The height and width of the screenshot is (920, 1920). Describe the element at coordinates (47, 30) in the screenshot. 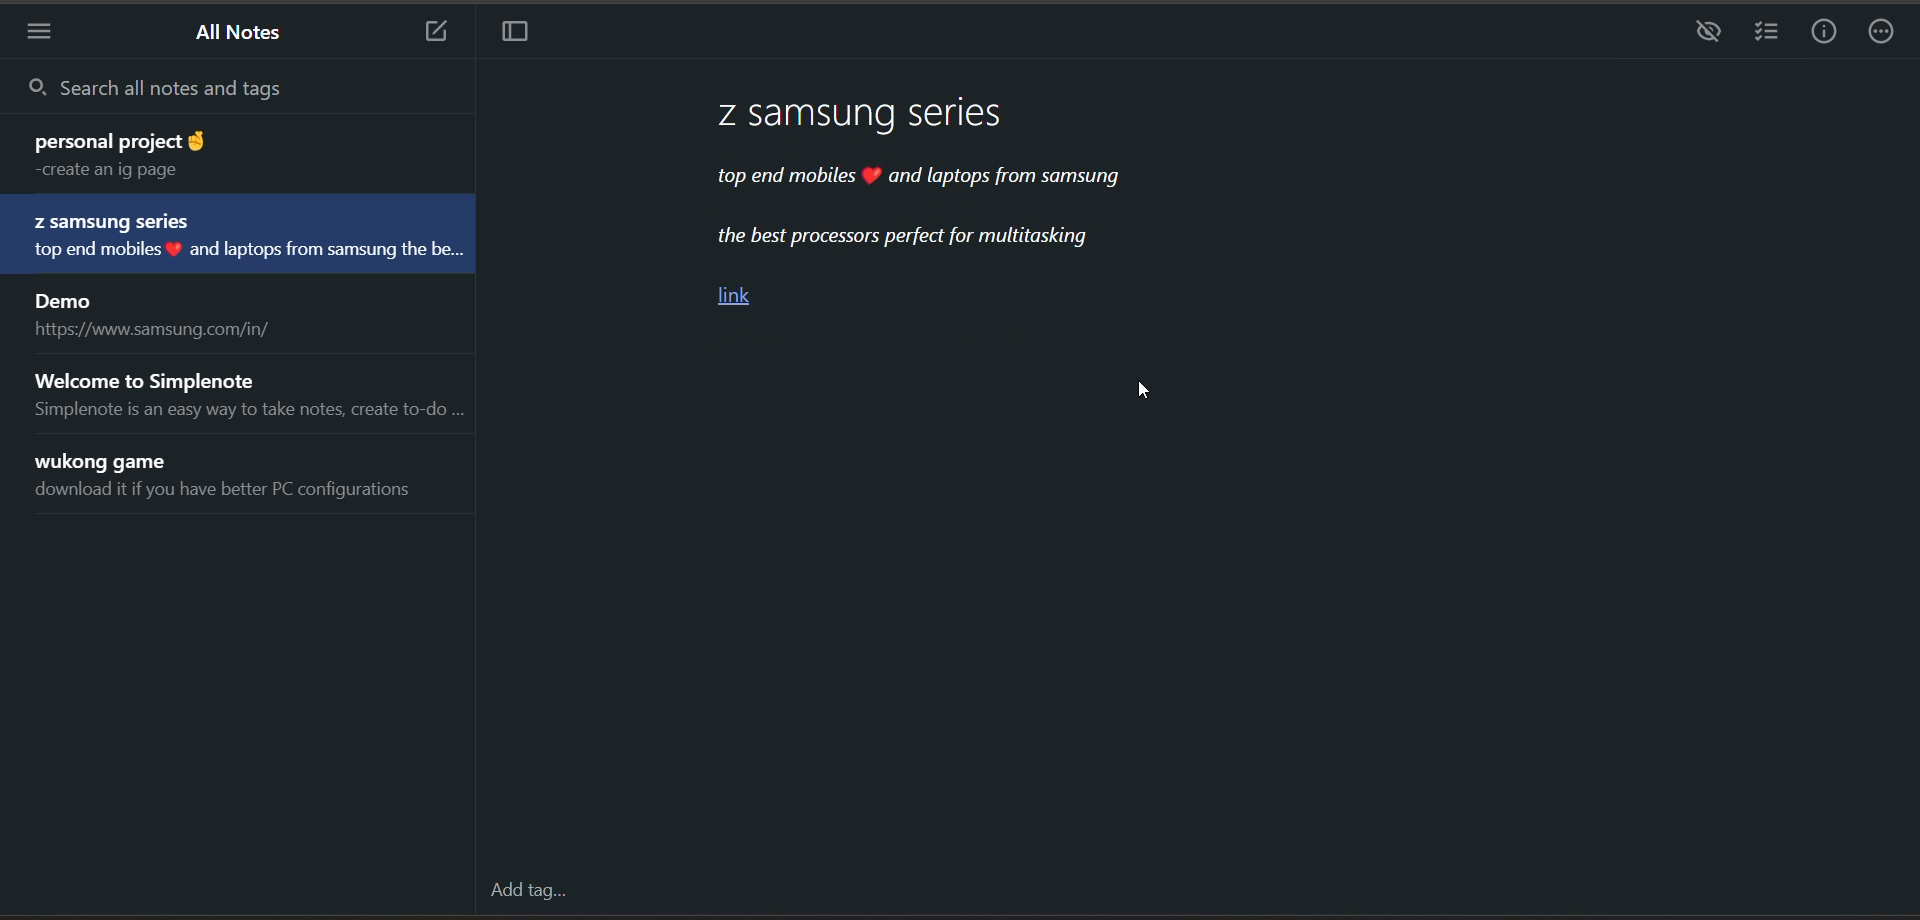

I see `menu` at that location.